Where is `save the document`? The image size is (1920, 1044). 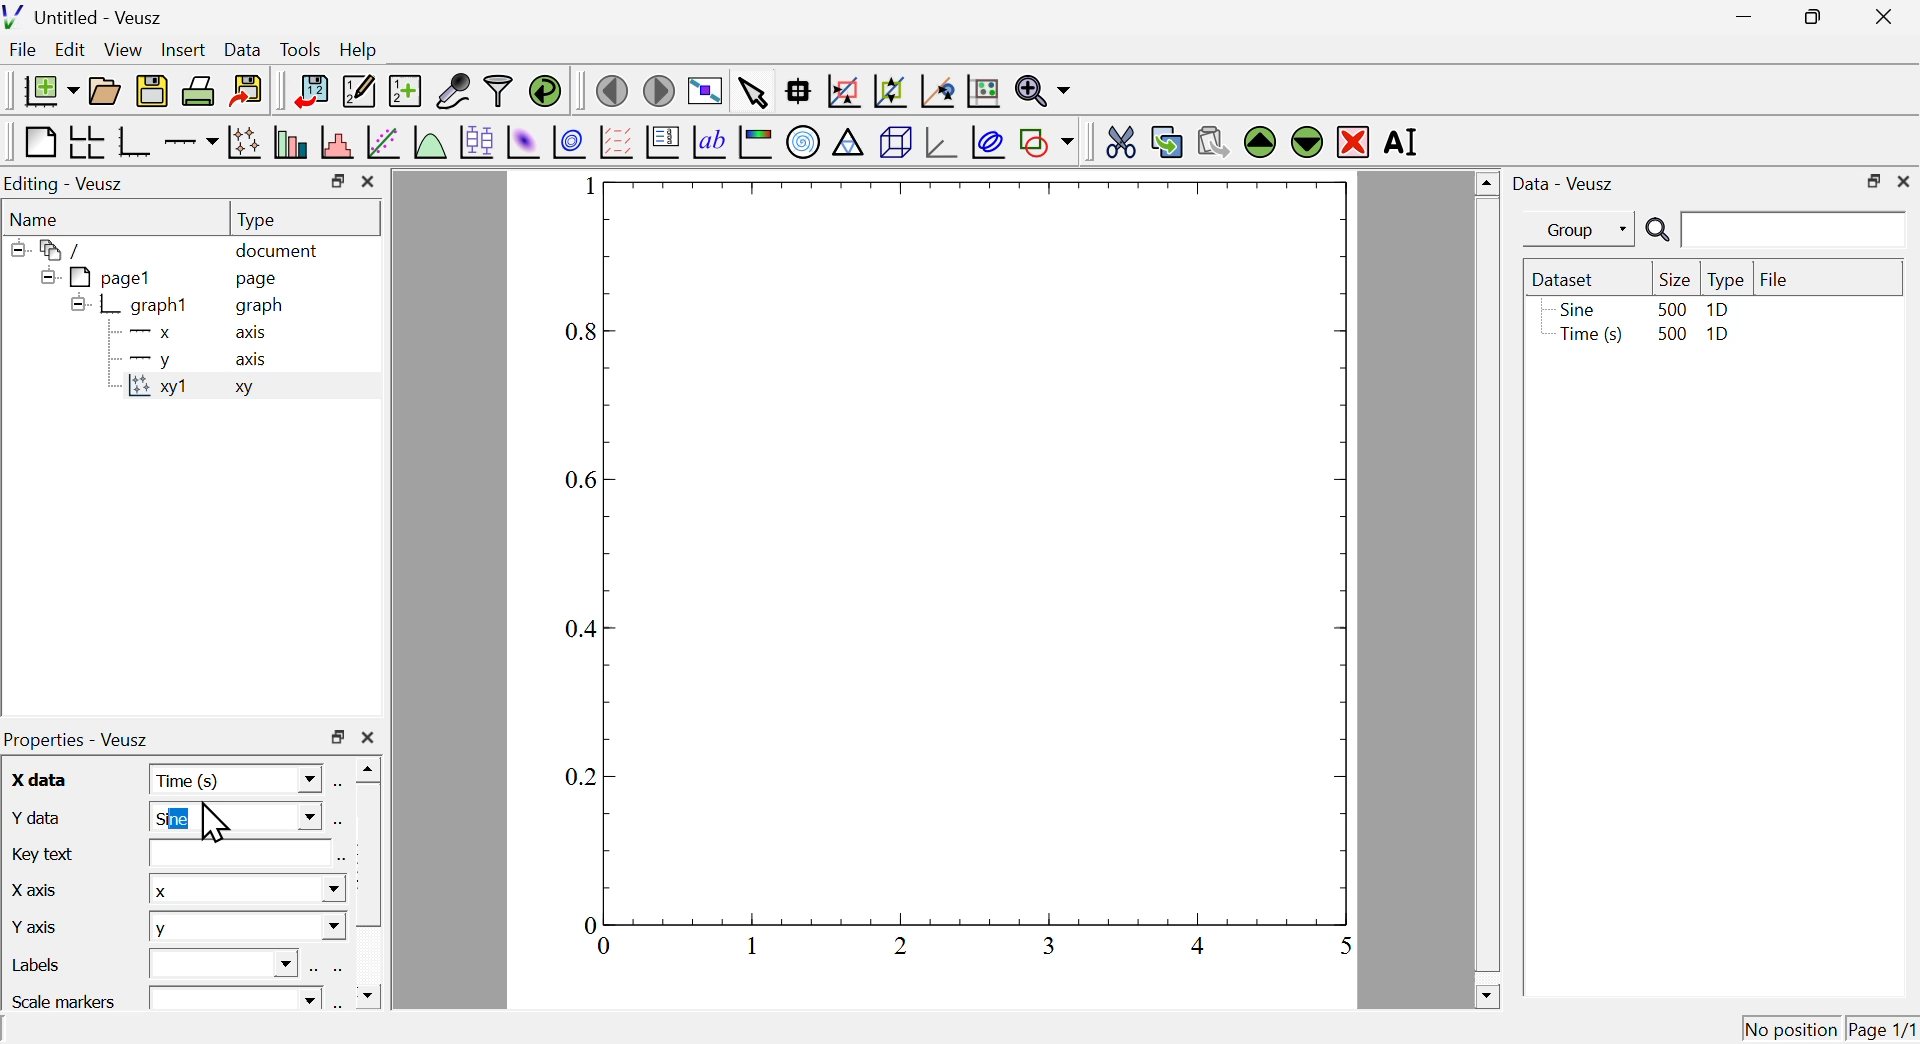 save the document is located at coordinates (152, 92).